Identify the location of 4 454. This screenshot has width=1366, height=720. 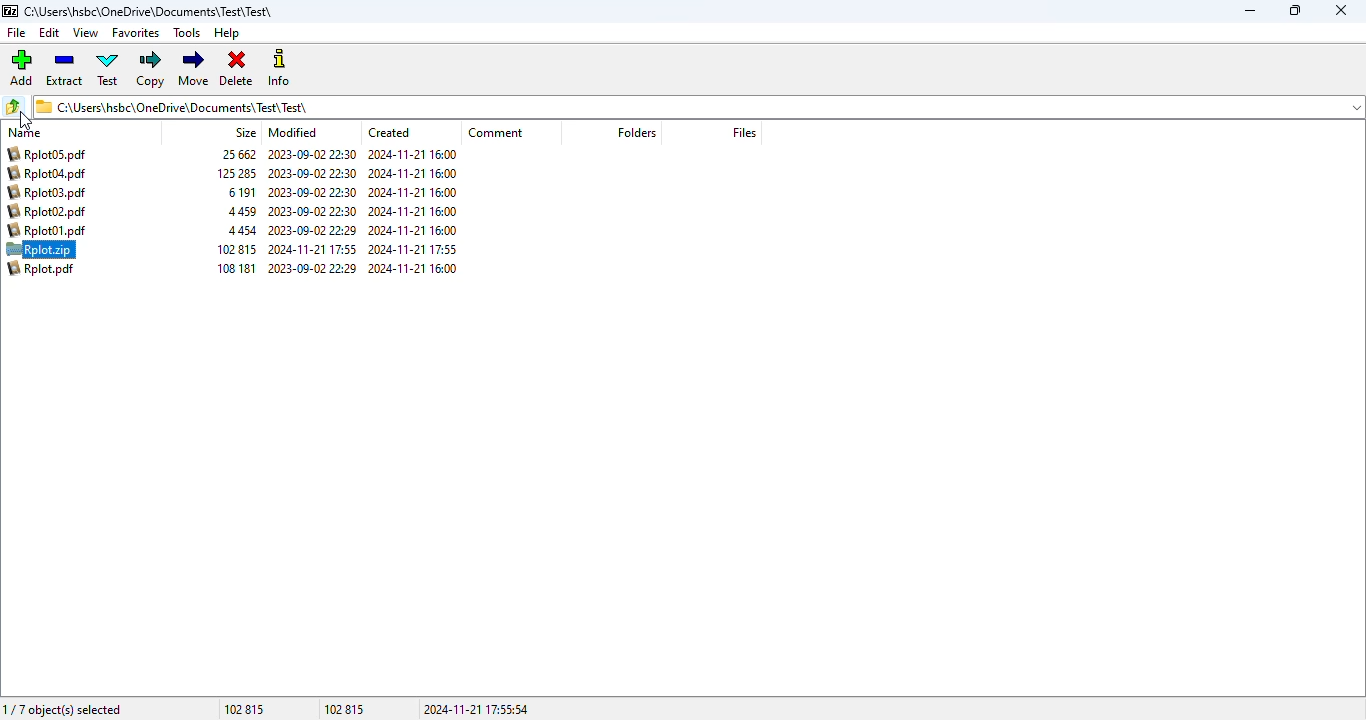
(244, 230).